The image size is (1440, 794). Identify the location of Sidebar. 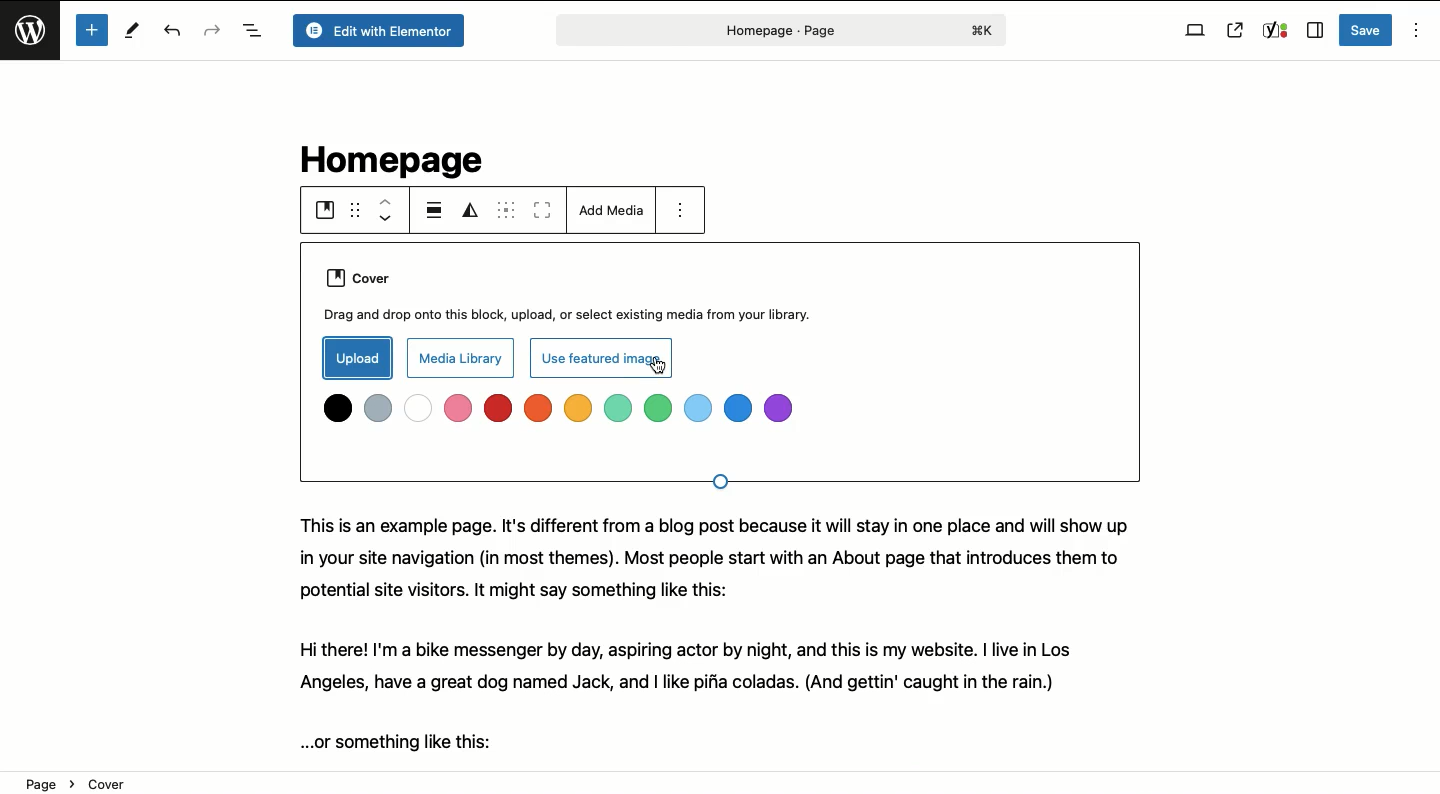
(1314, 31).